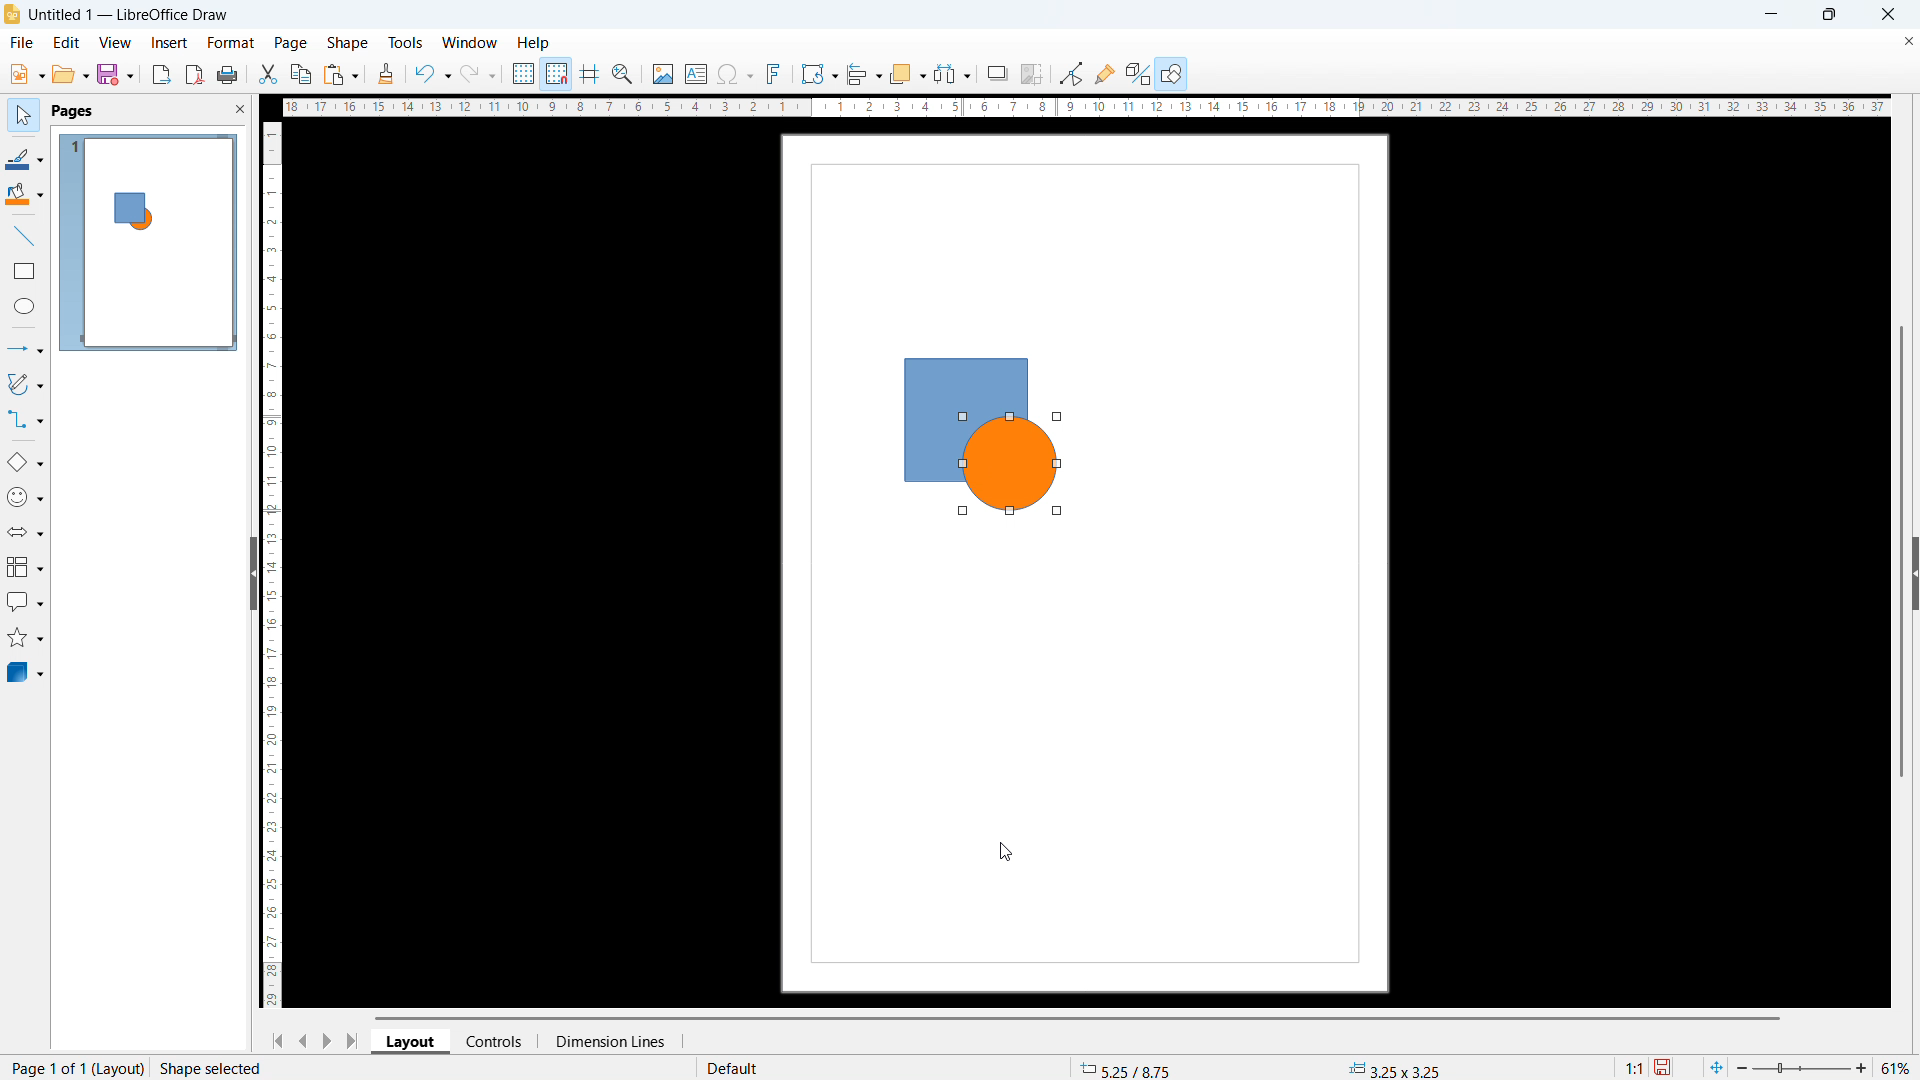  Describe the element at coordinates (25, 604) in the screenshot. I see `Call out shapes ` at that location.